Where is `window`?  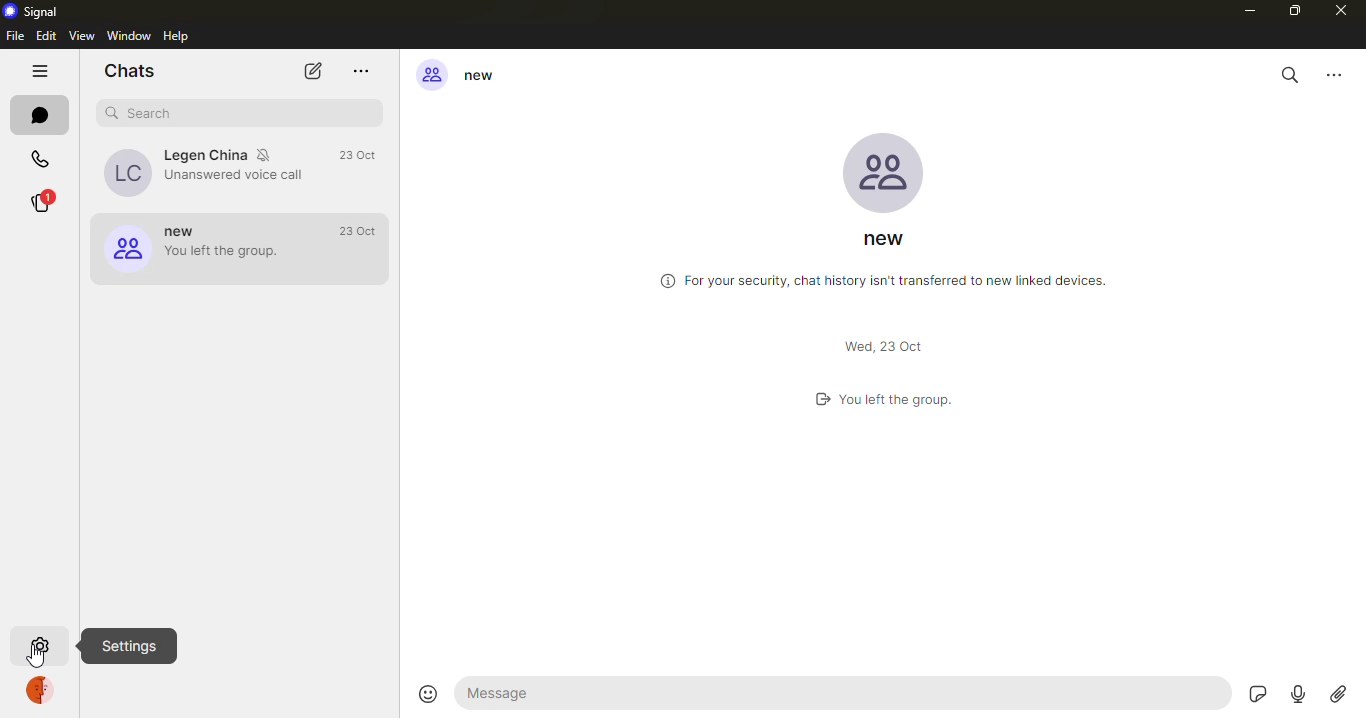
window is located at coordinates (127, 35).